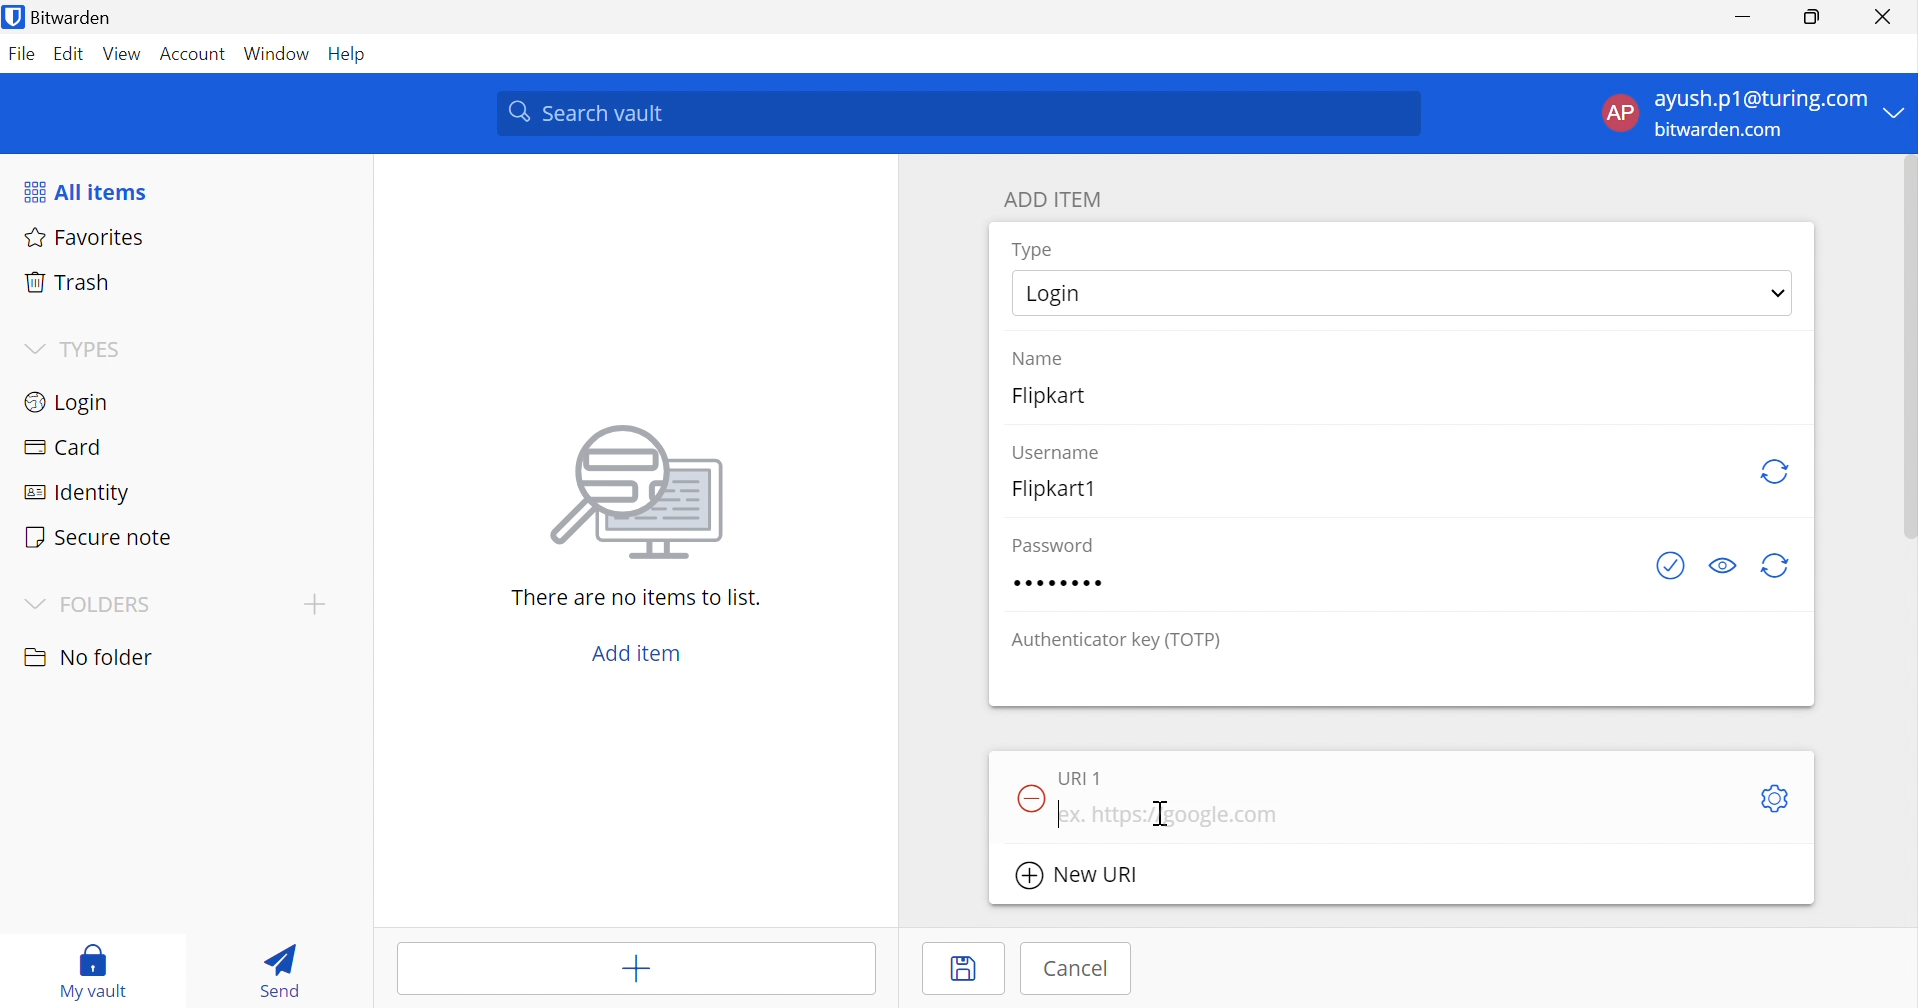  What do you see at coordinates (1772, 798) in the screenshot?
I see `Toggleoptions` at bounding box center [1772, 798].